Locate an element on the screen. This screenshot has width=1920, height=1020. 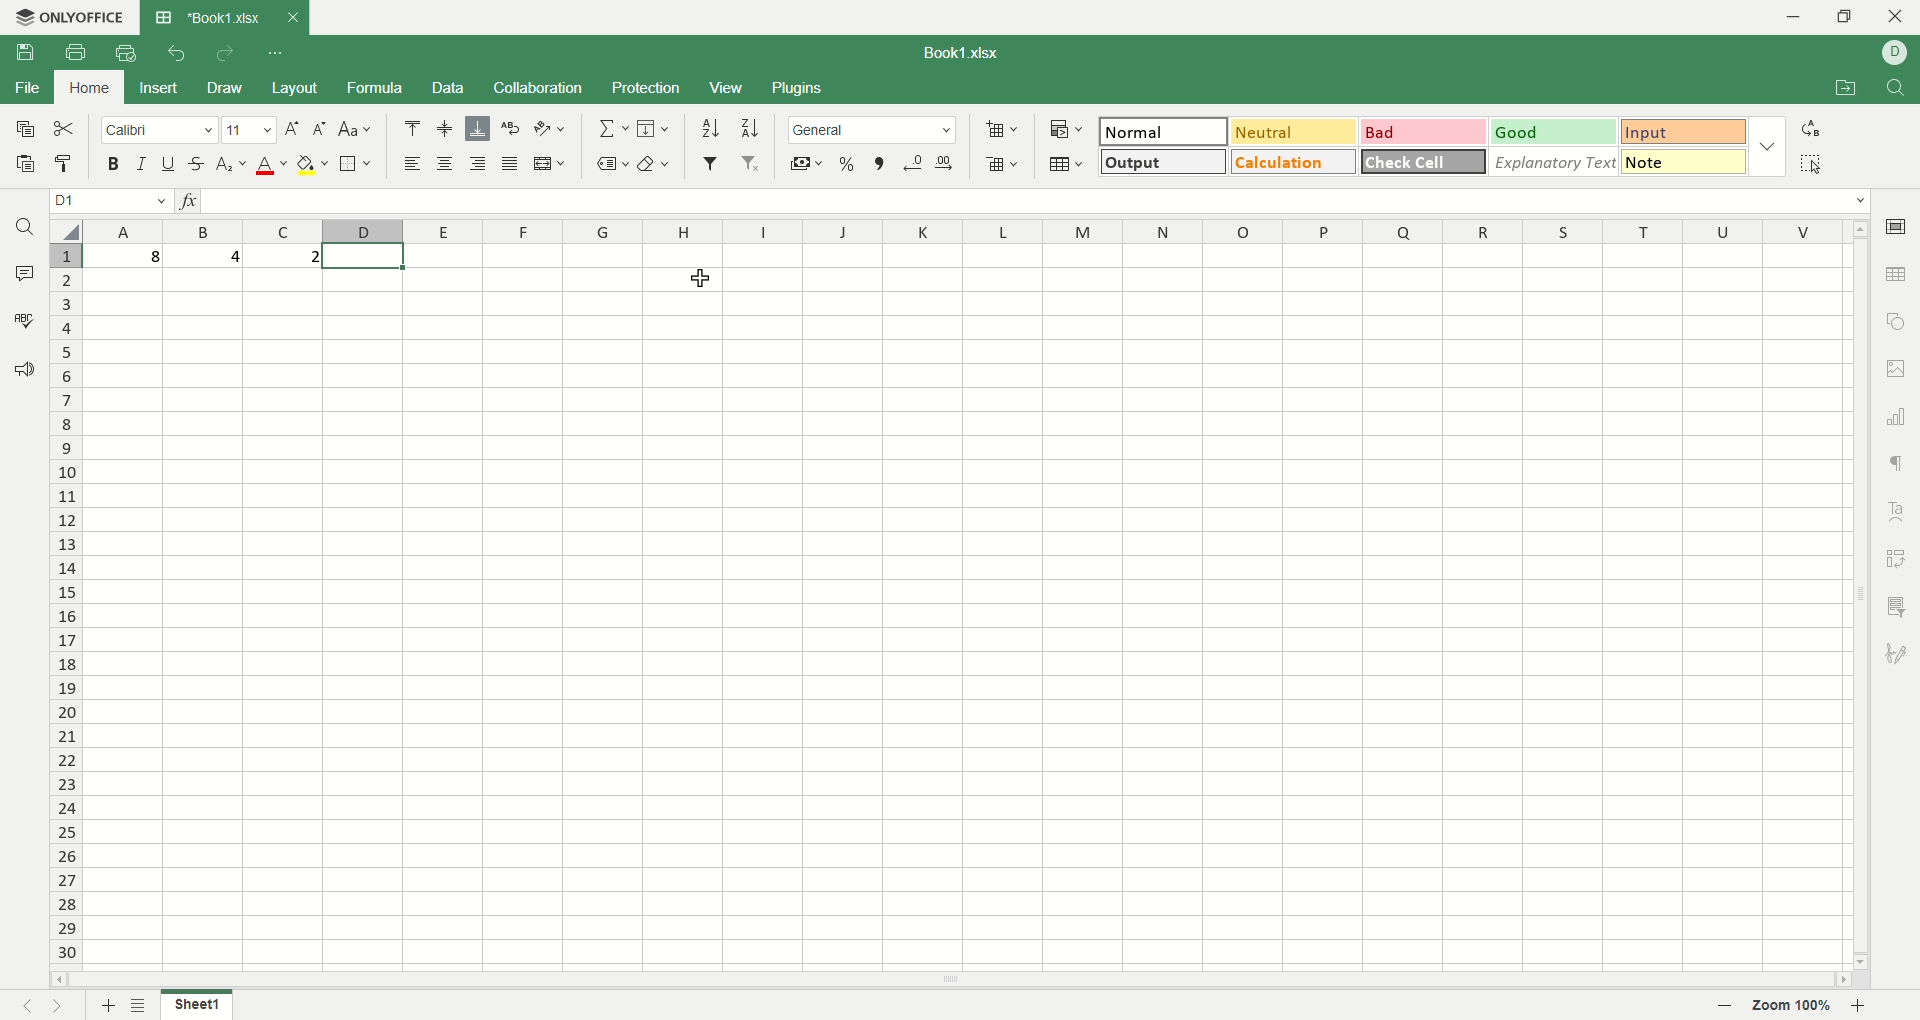
find is located at coordinates (1897, 85).